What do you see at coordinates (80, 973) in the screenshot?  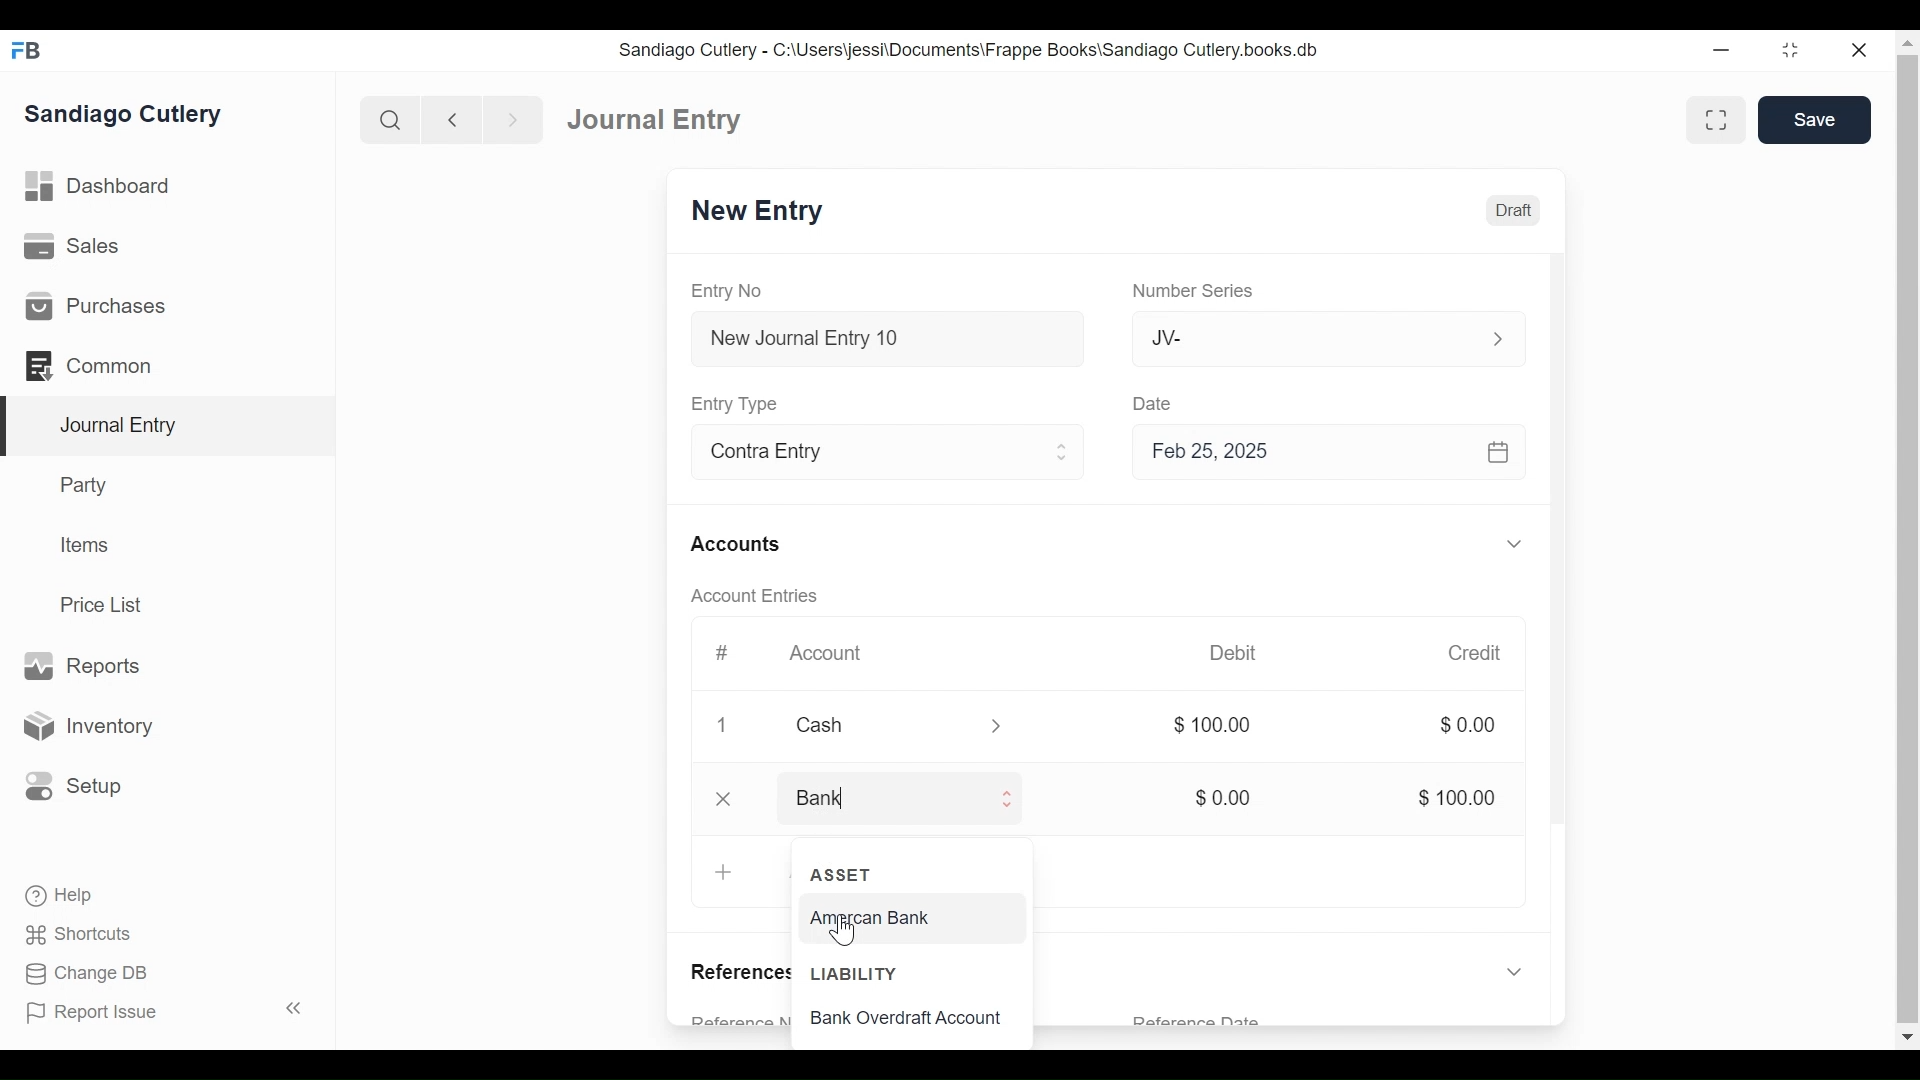 I see `Change DB` at bounding box center [80, 973].